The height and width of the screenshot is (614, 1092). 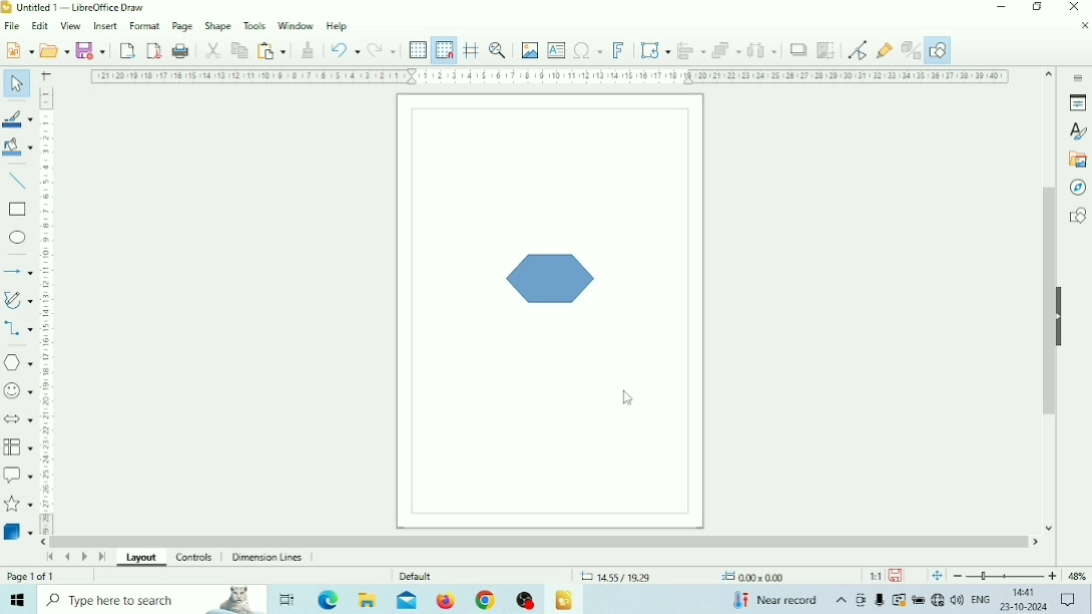 What do you see at coordinates (296, 25) in the screenshot?
I see `Window` at bounding box center [296, 25].